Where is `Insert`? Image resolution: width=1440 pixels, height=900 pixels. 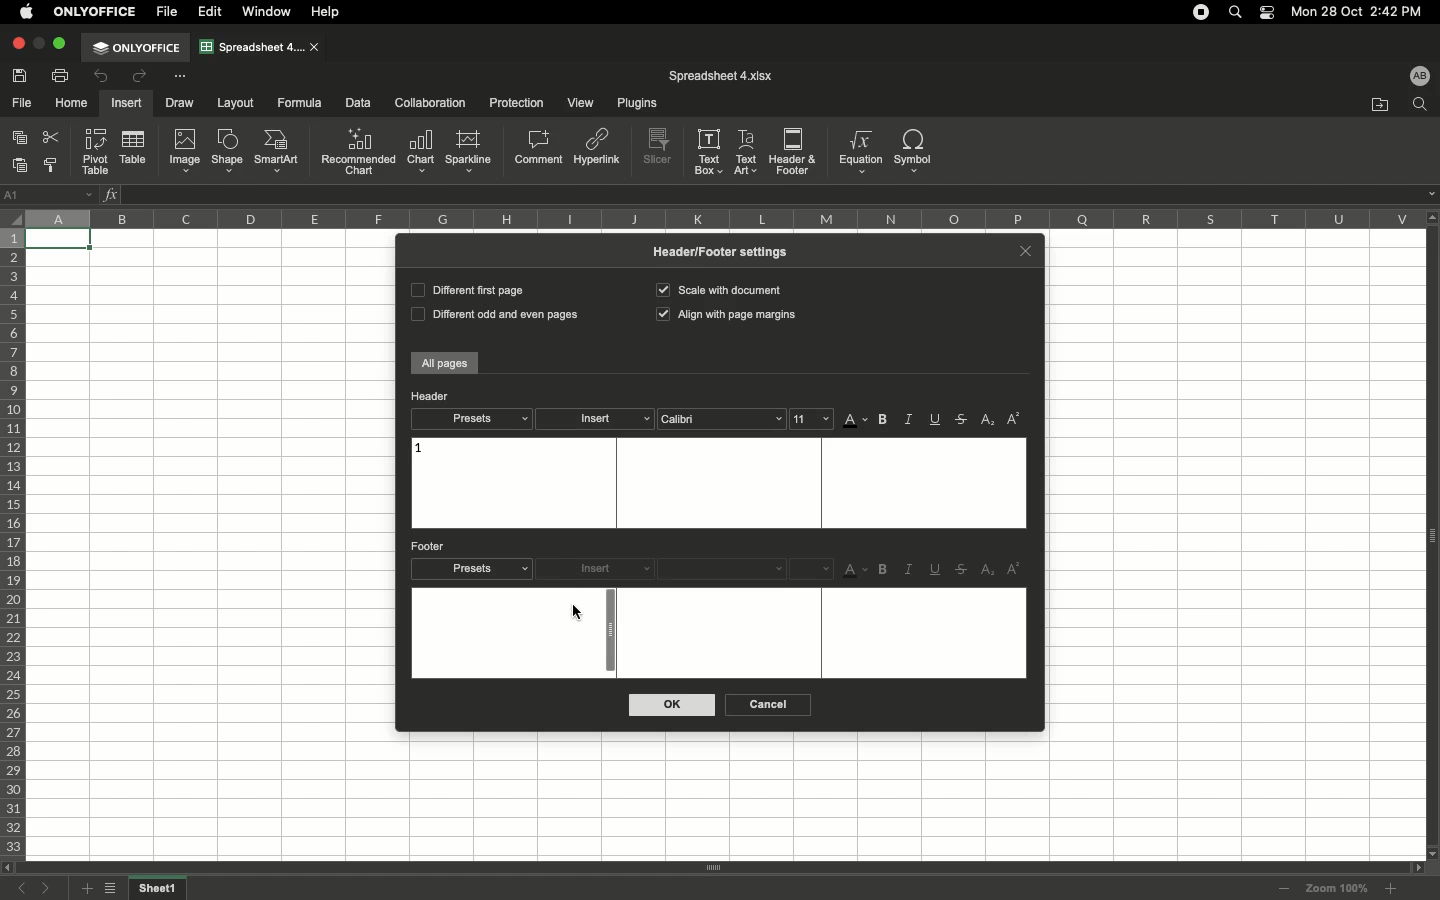
Insert is located at coordinates (125, 103).